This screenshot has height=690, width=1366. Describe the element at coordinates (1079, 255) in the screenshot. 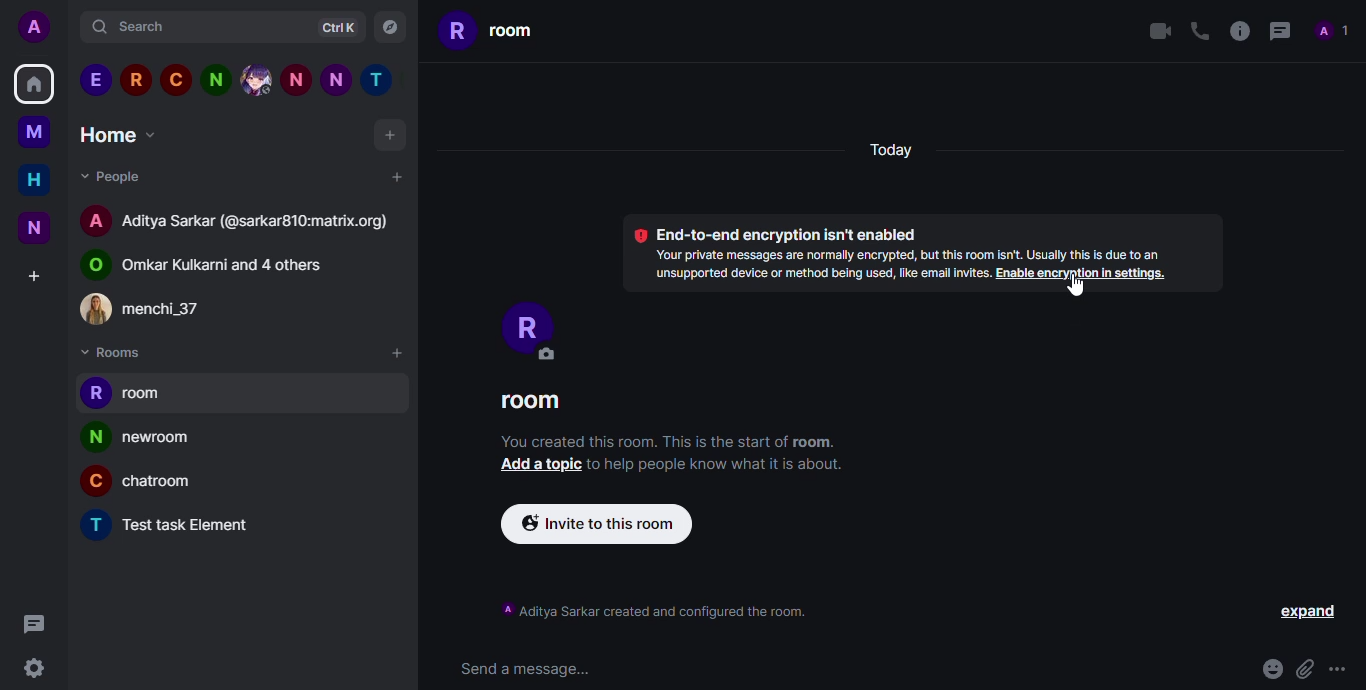

I see `info` at that location.